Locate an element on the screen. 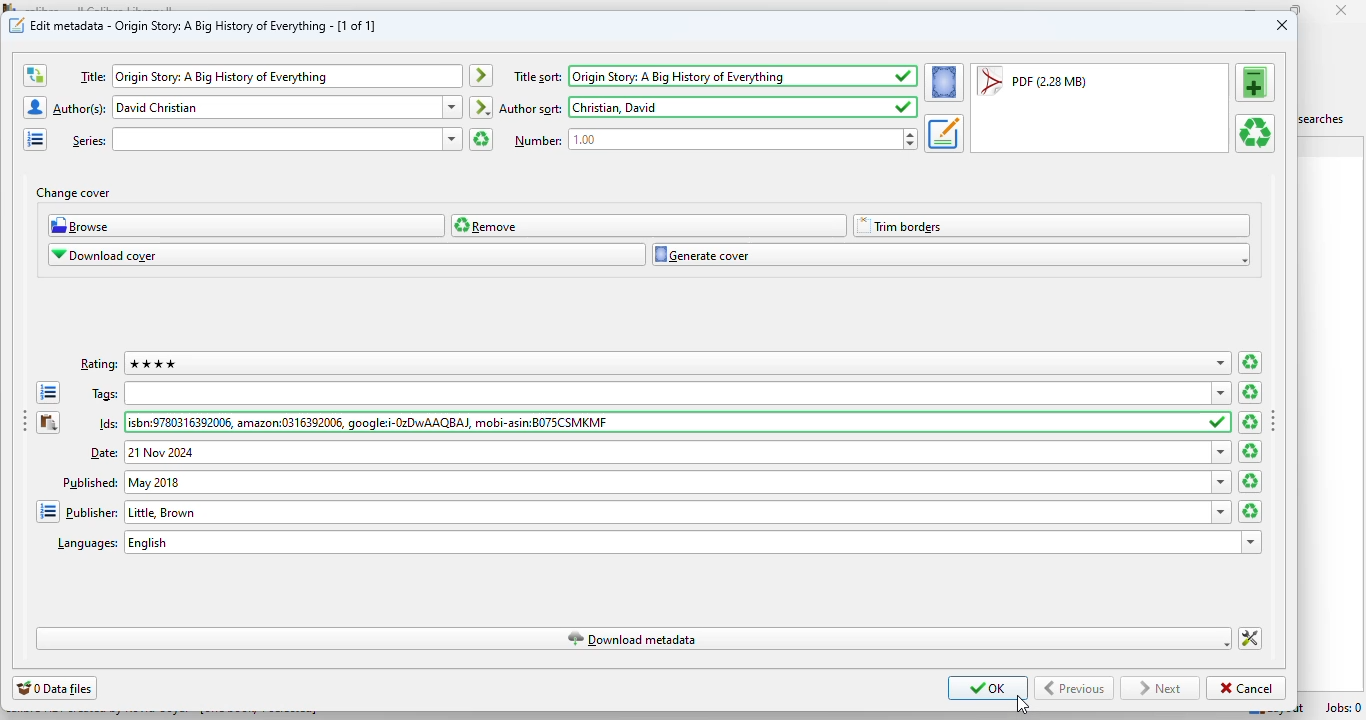 This screenshot has height=720, width=1366. change cover is located at coordinates (73, 194).